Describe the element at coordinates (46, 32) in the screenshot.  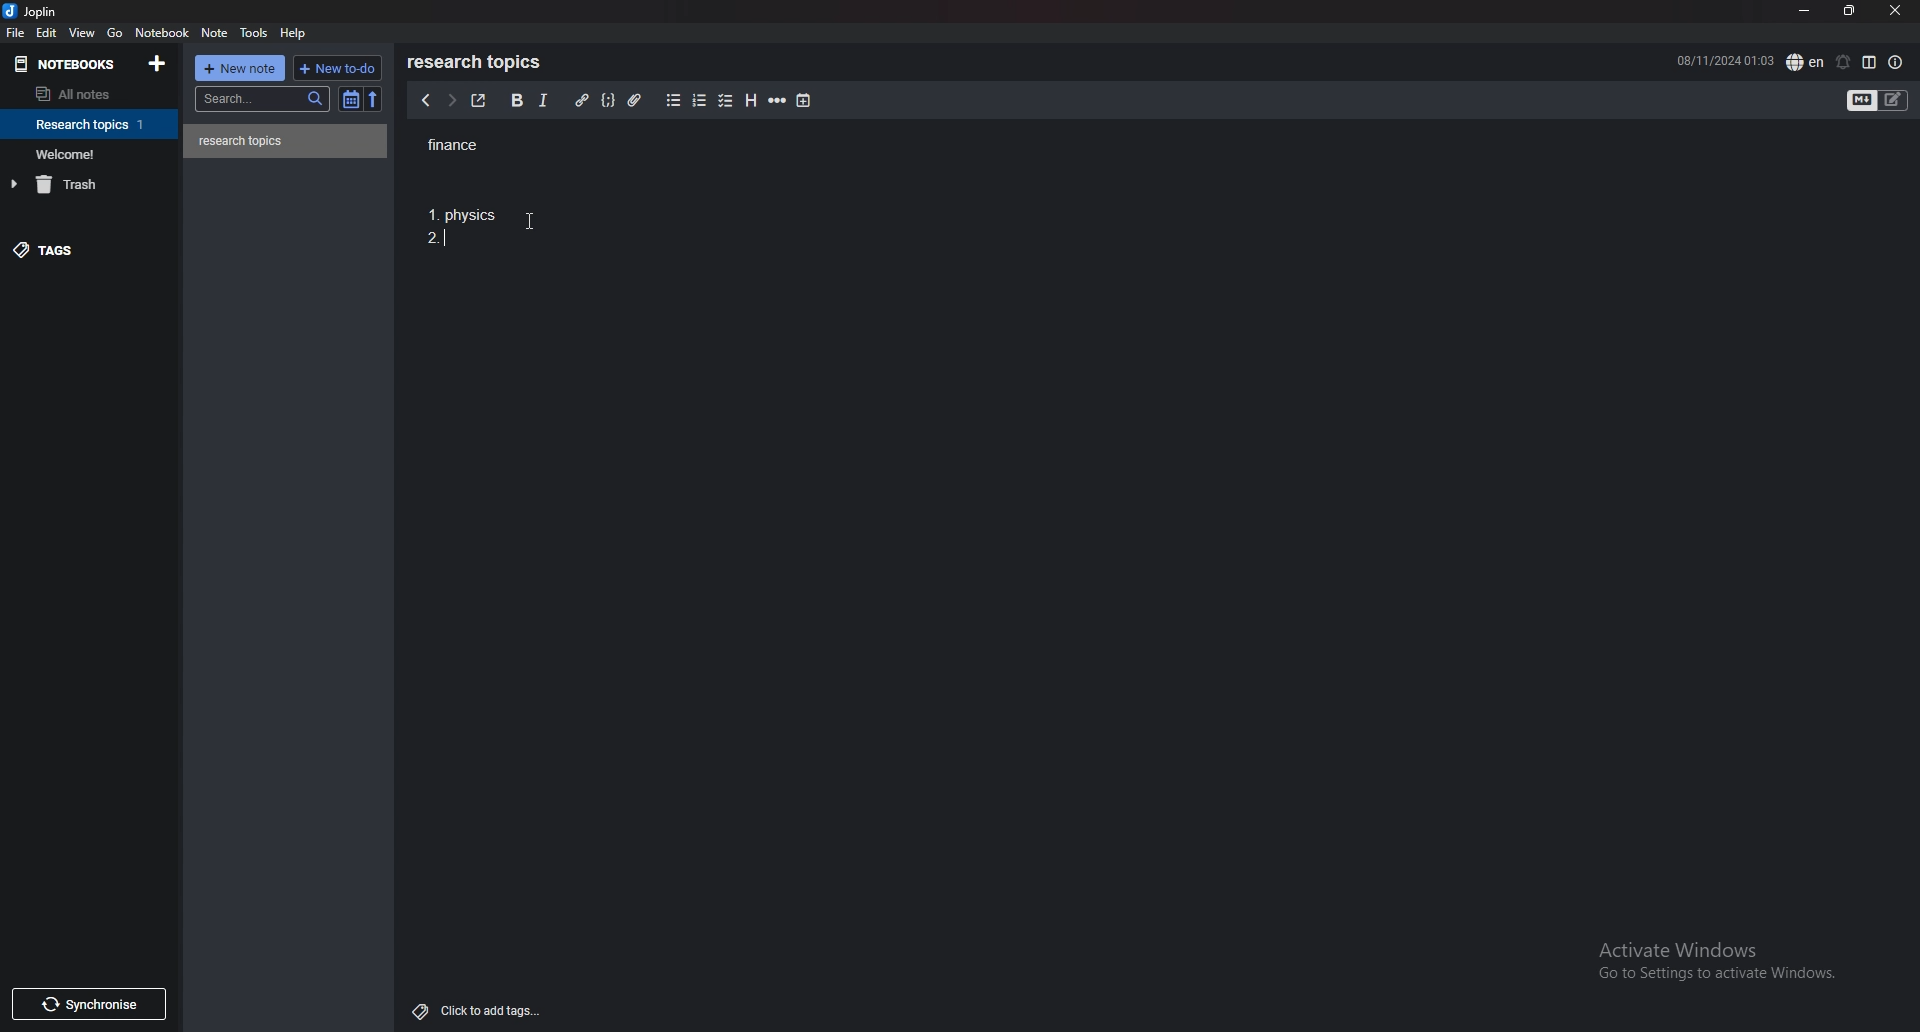
I see `edit` at that location.